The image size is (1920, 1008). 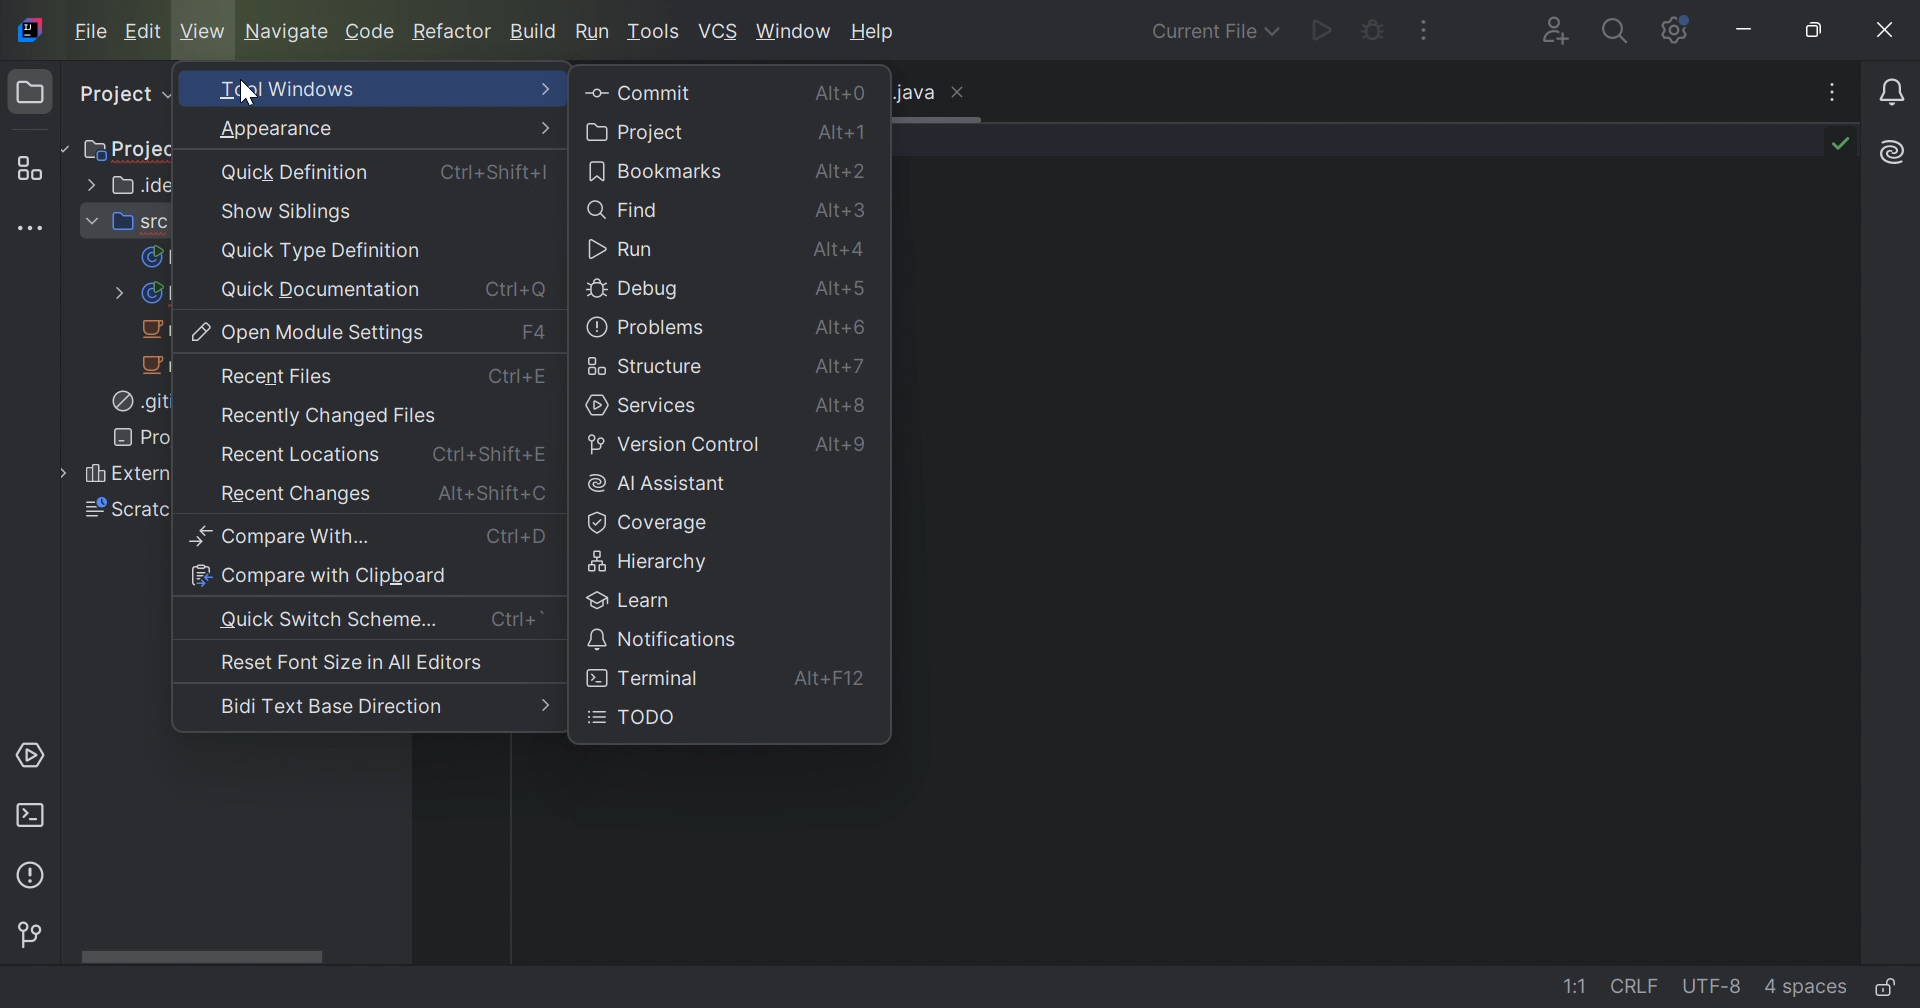 I want to click on Alt+3, so click(x=844, y=216).